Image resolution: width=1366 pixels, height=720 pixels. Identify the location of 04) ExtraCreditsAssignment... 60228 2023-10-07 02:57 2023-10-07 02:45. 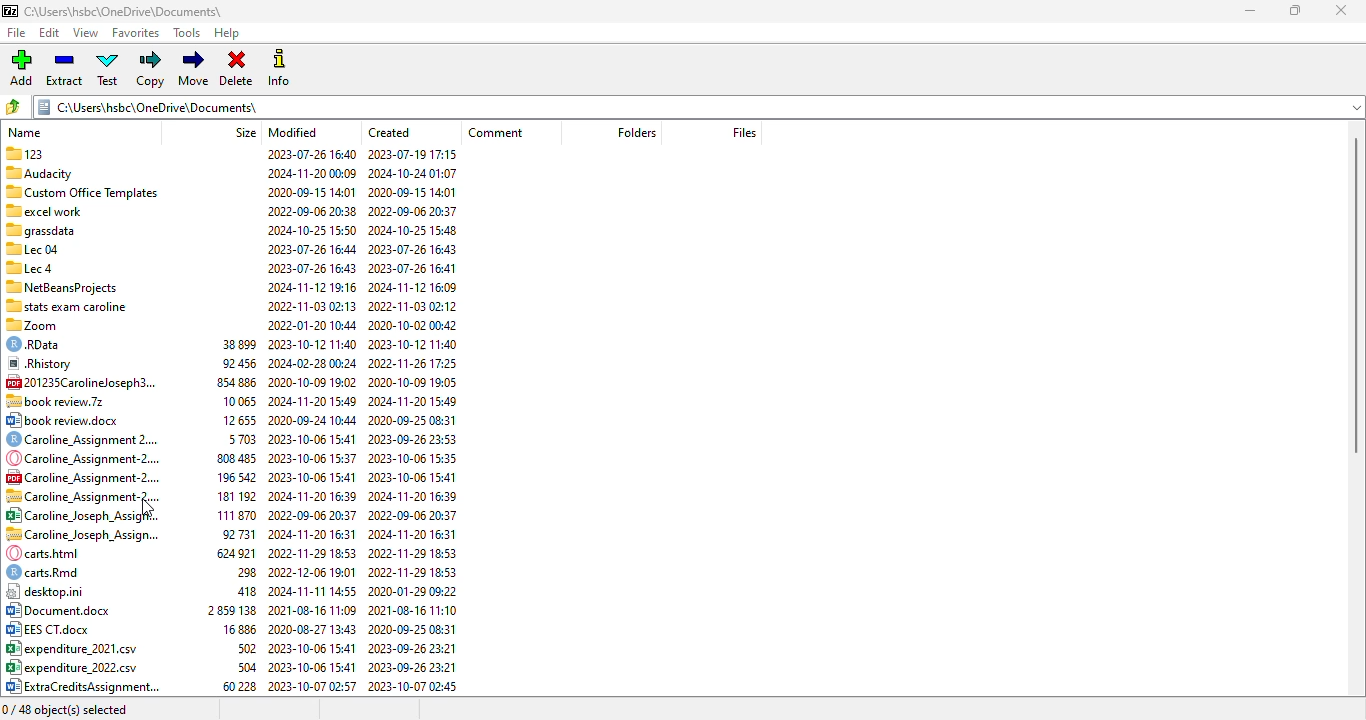
(232, 687).